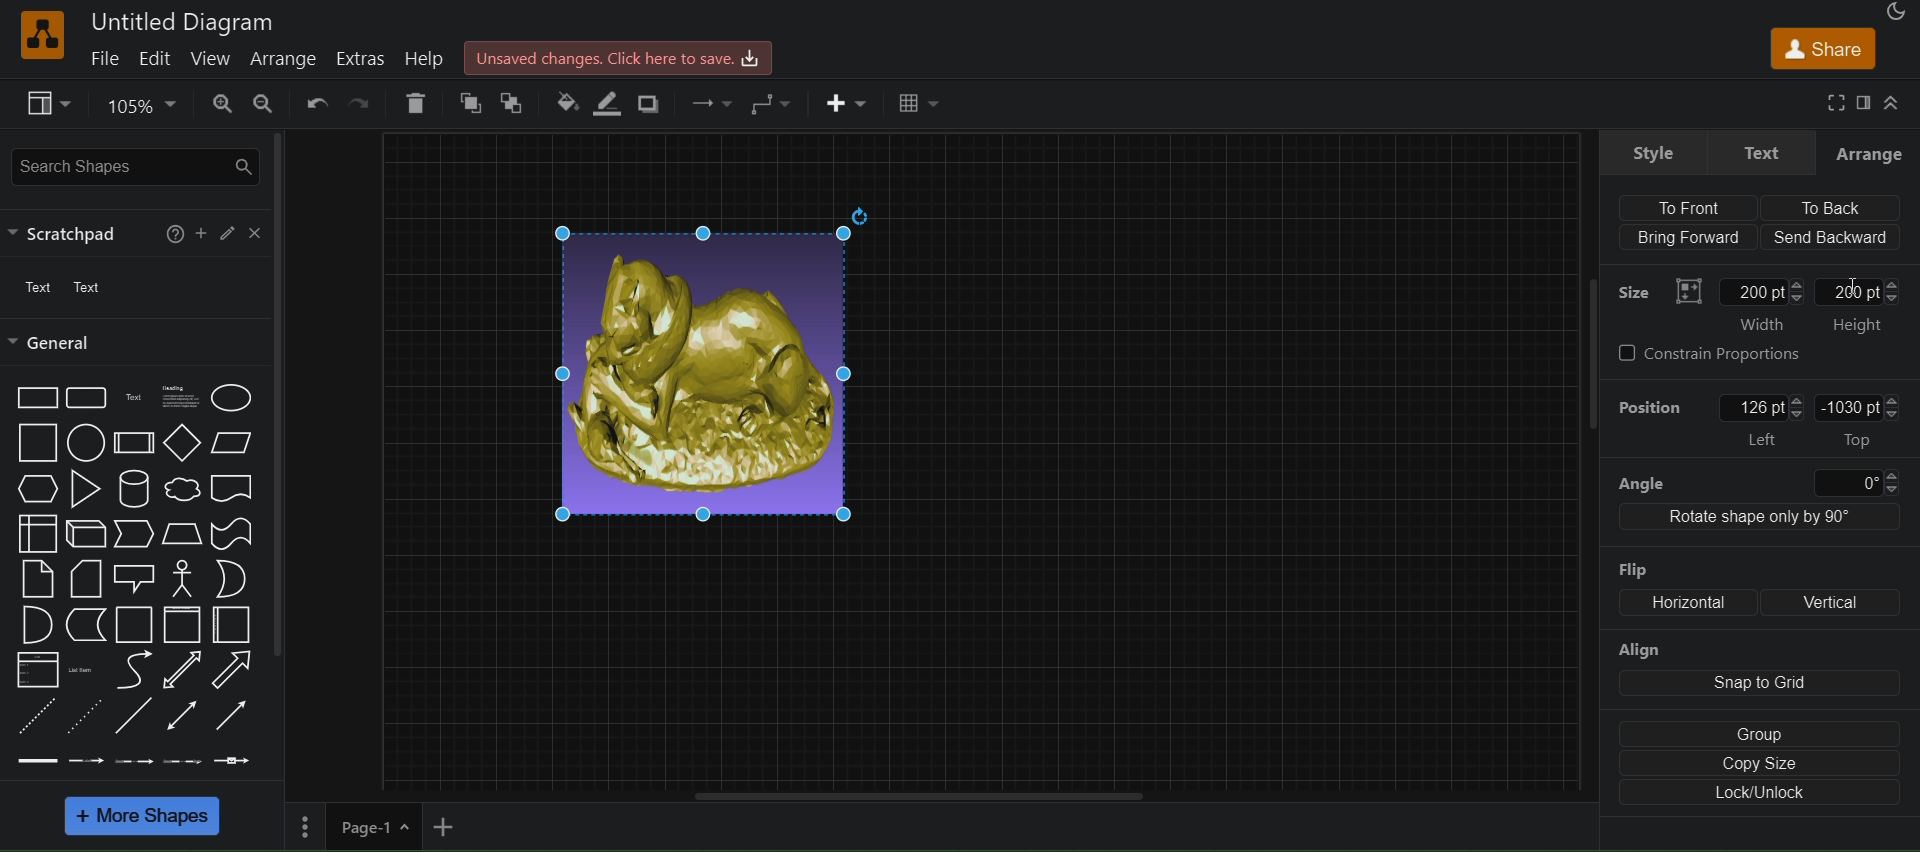 This screenshot has width=1920, height=852. I want to click on Untitled Diagram, so click(186, 23).